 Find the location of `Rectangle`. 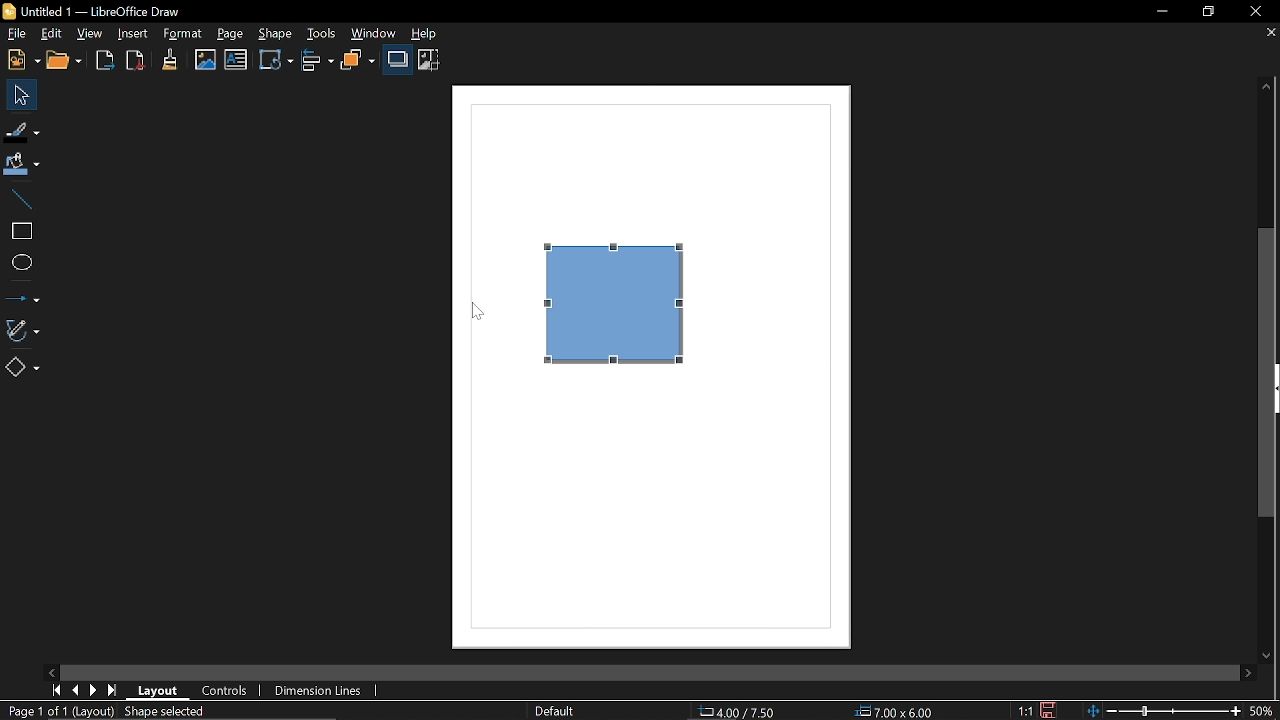

Rectangle is located at coordinates (18, 229).